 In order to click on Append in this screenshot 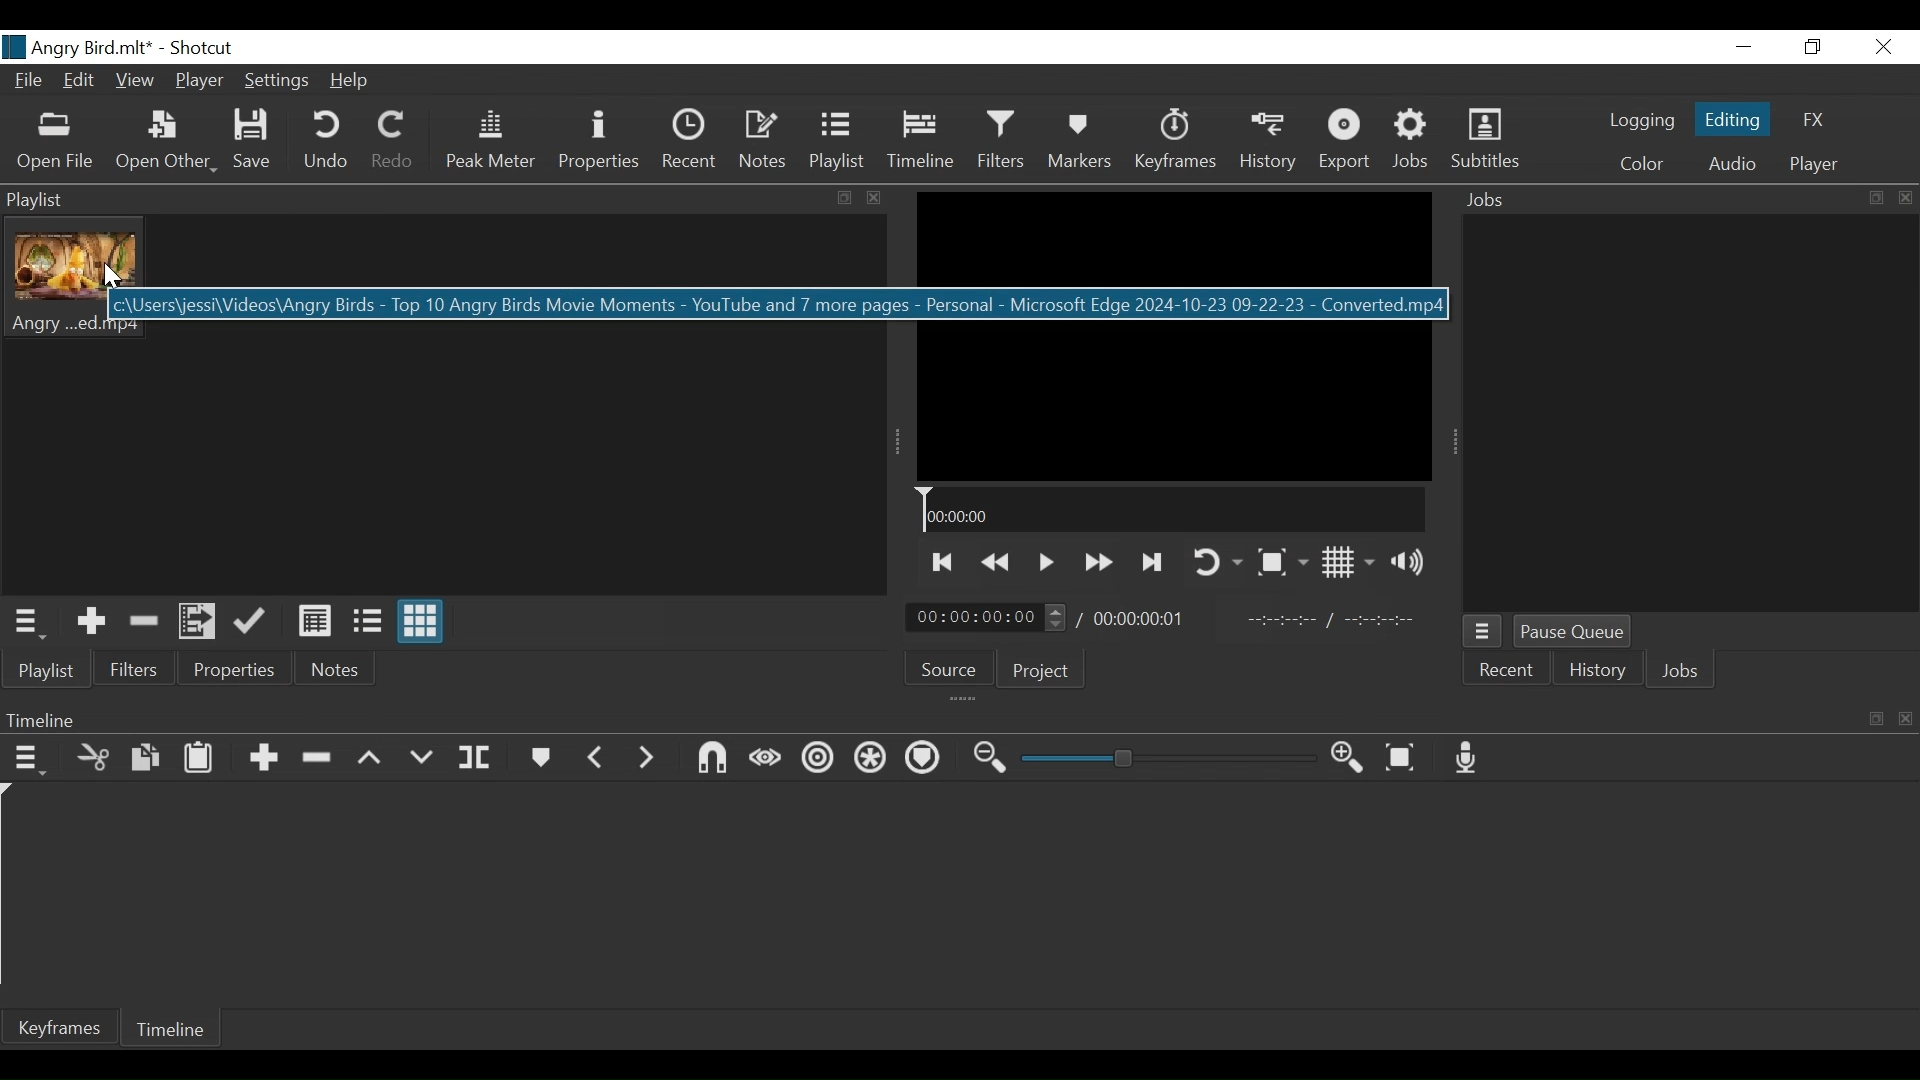, I will do `click(263, 758)`.